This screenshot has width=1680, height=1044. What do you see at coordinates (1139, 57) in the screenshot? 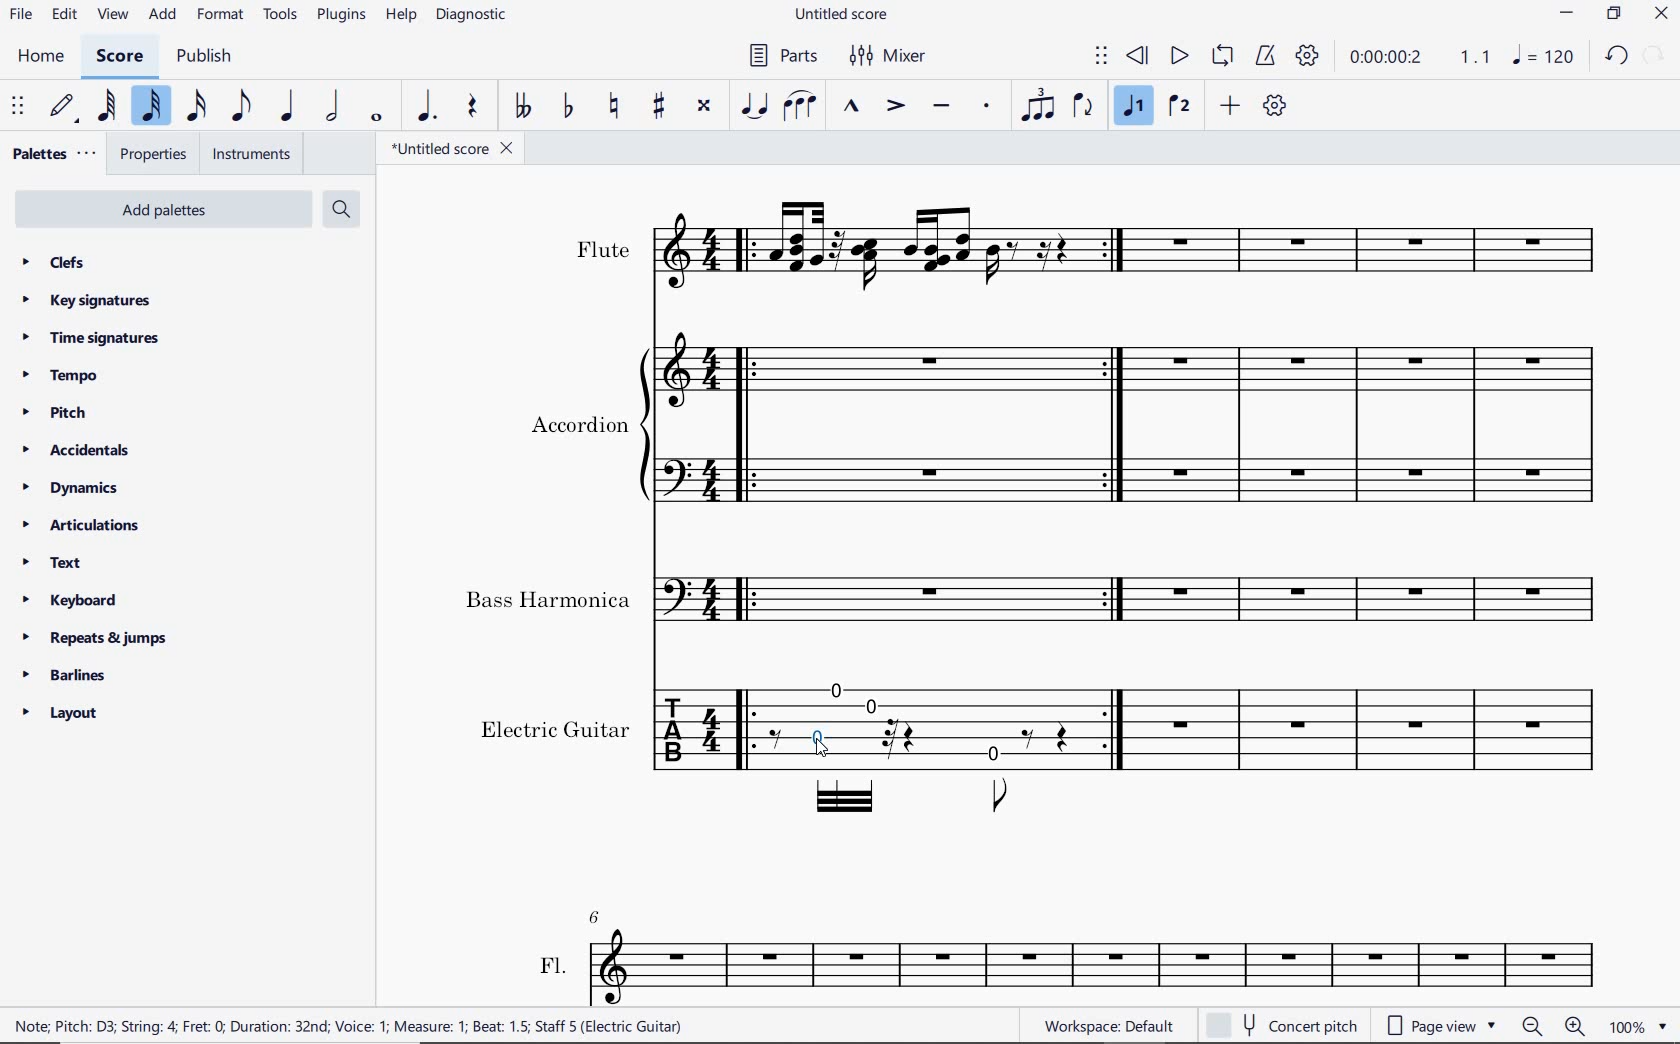
I see `rewind` at bounding box center [1139, 57].